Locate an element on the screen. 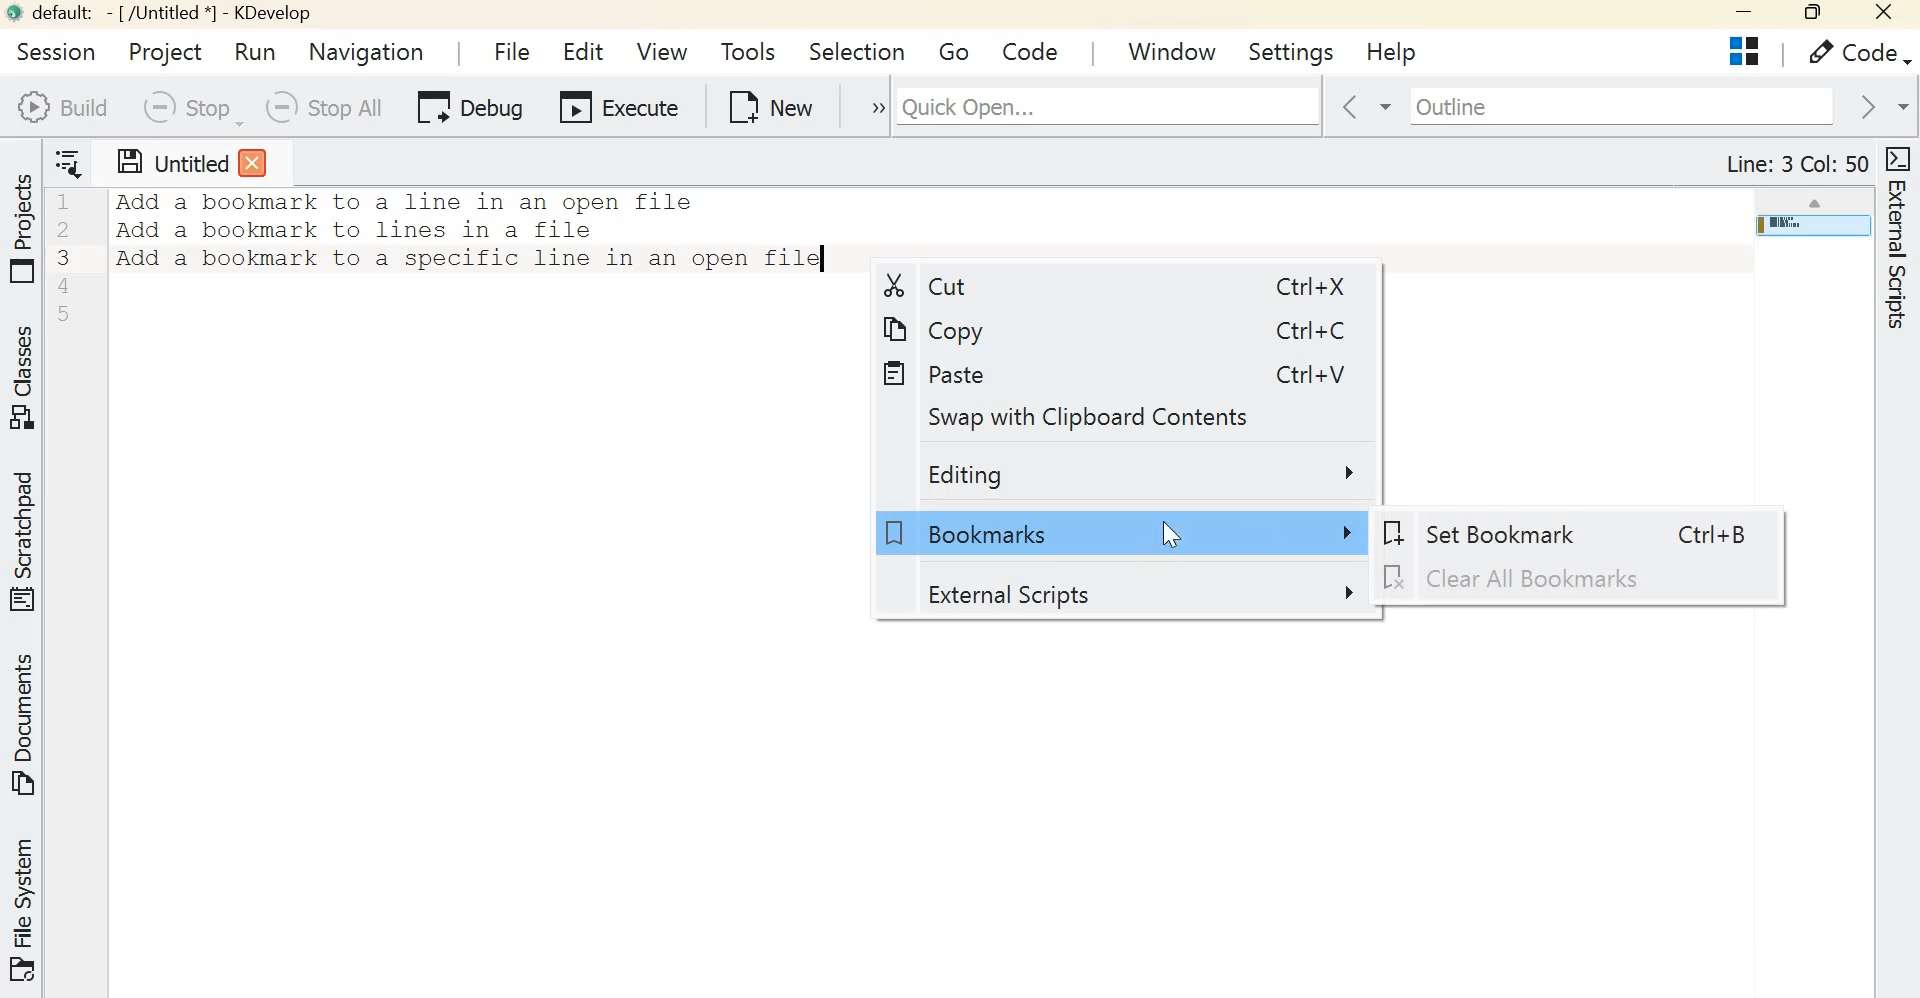 The image size is (1920, 998). expand is located at coordinates (867, 105).